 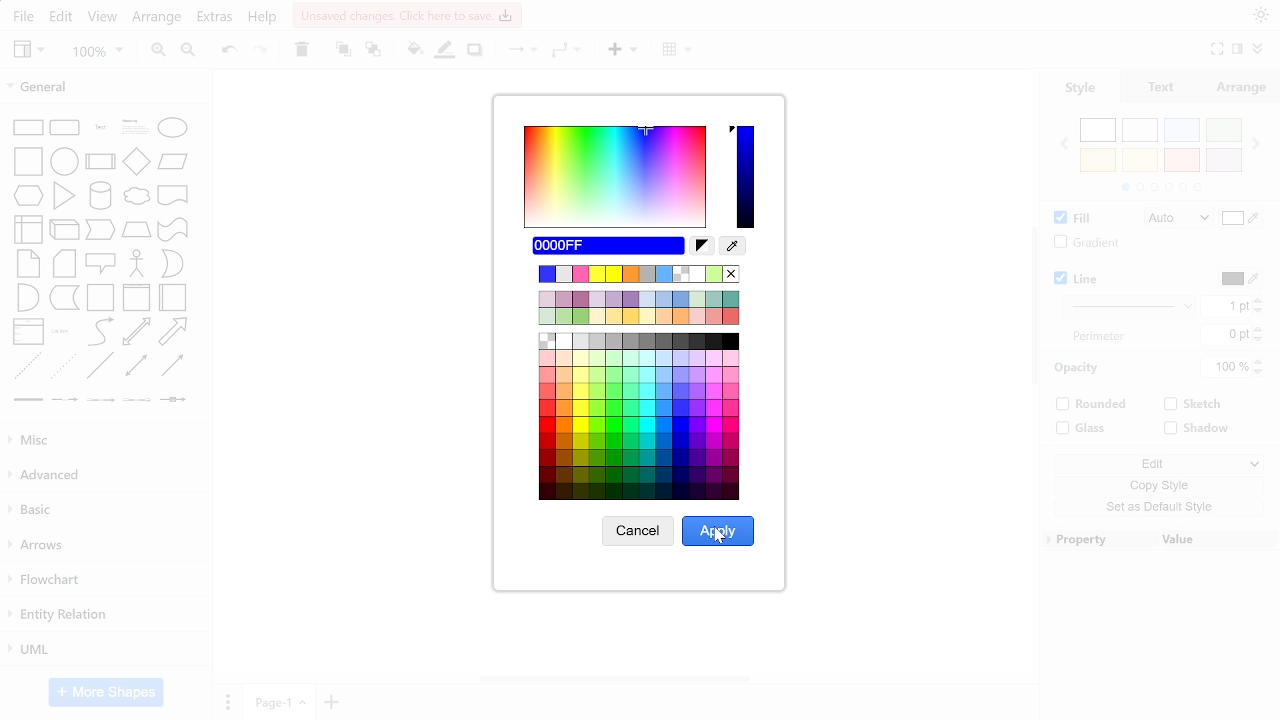 What do you see at coordinates (446, 52) in the screenshot?
I see `fill line` at bounding box center [446, 52].